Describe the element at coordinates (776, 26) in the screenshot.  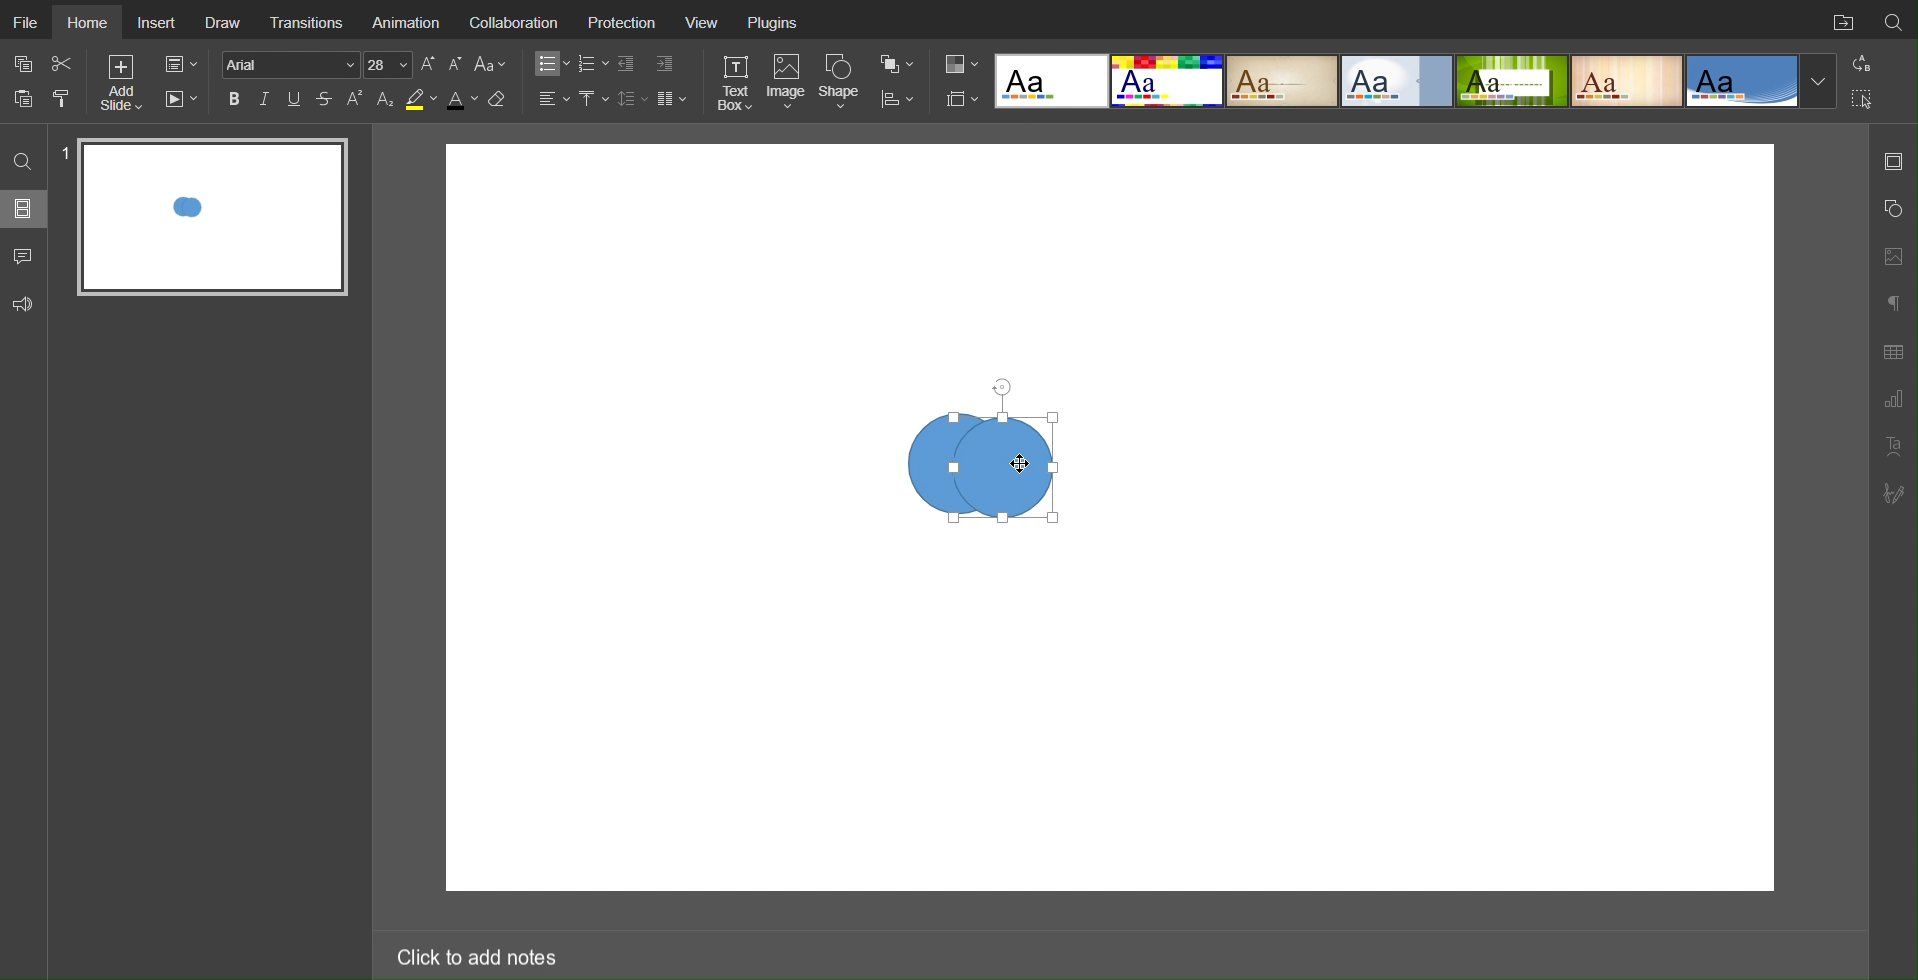
I see `Plugins` at that location.